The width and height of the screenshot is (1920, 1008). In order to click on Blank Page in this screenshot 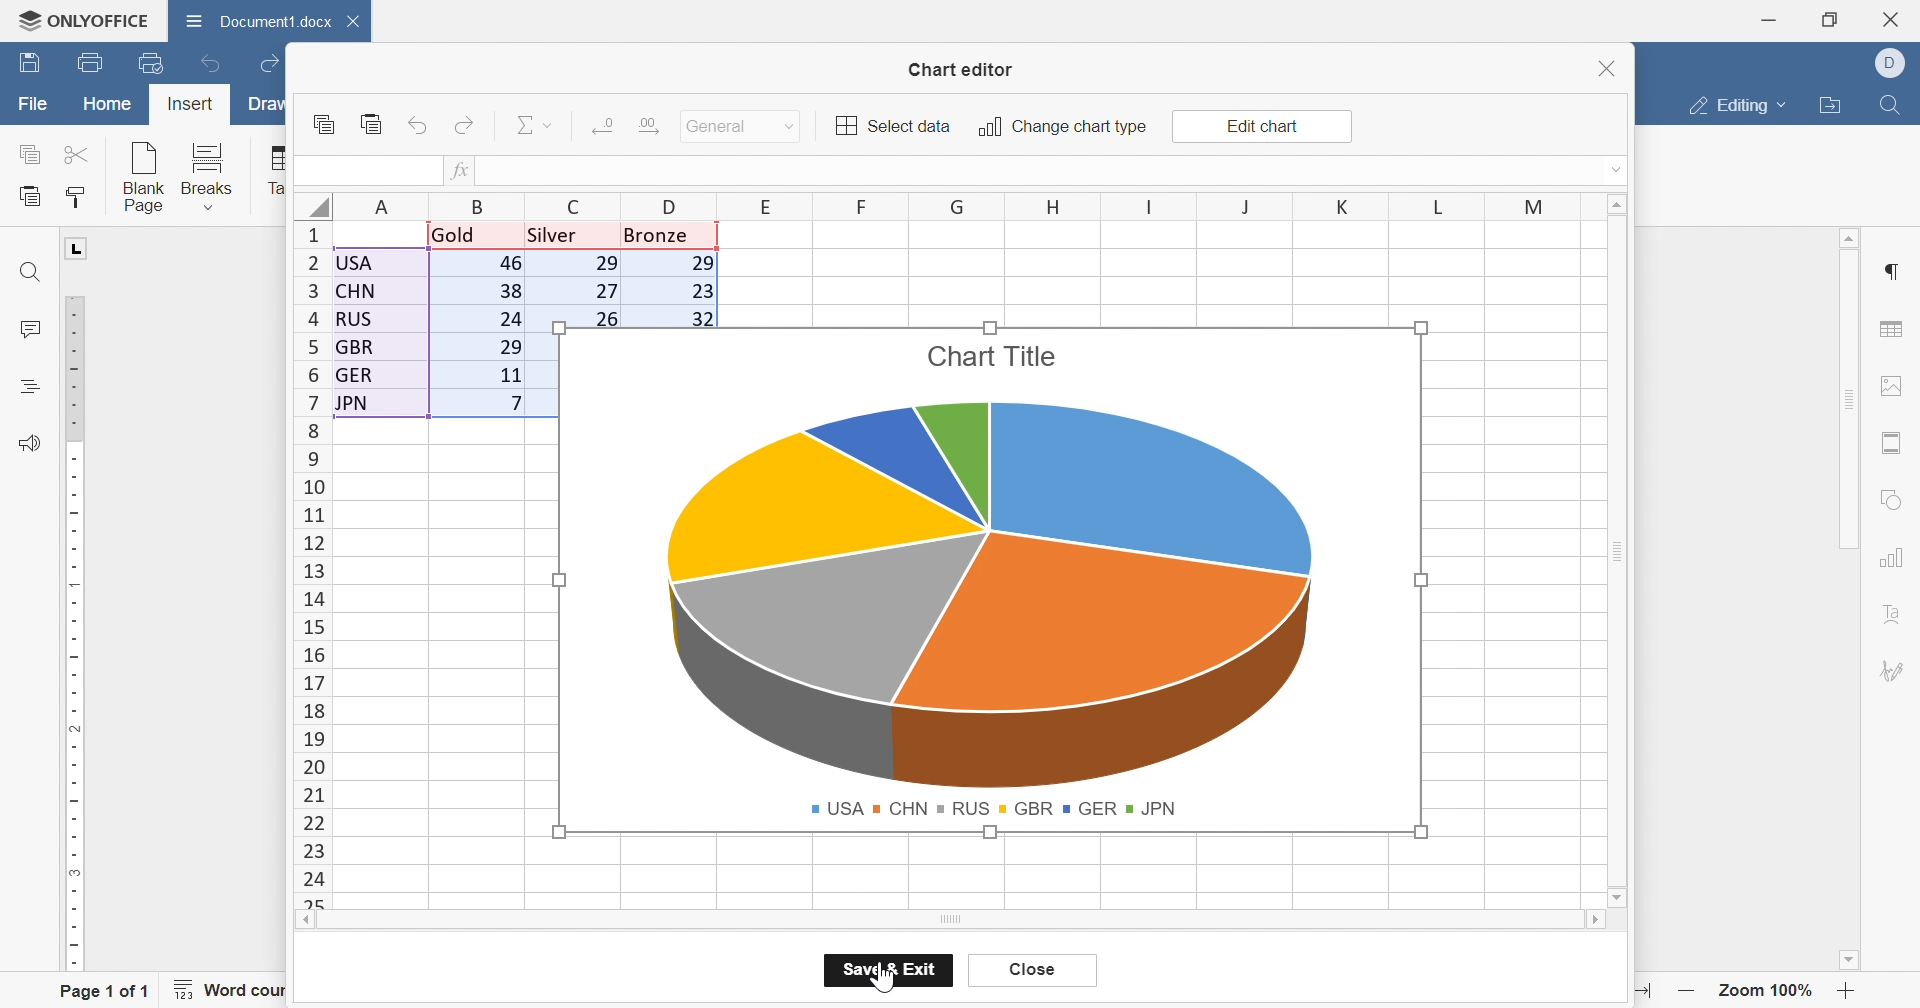, I will do `click(144, 173)`.